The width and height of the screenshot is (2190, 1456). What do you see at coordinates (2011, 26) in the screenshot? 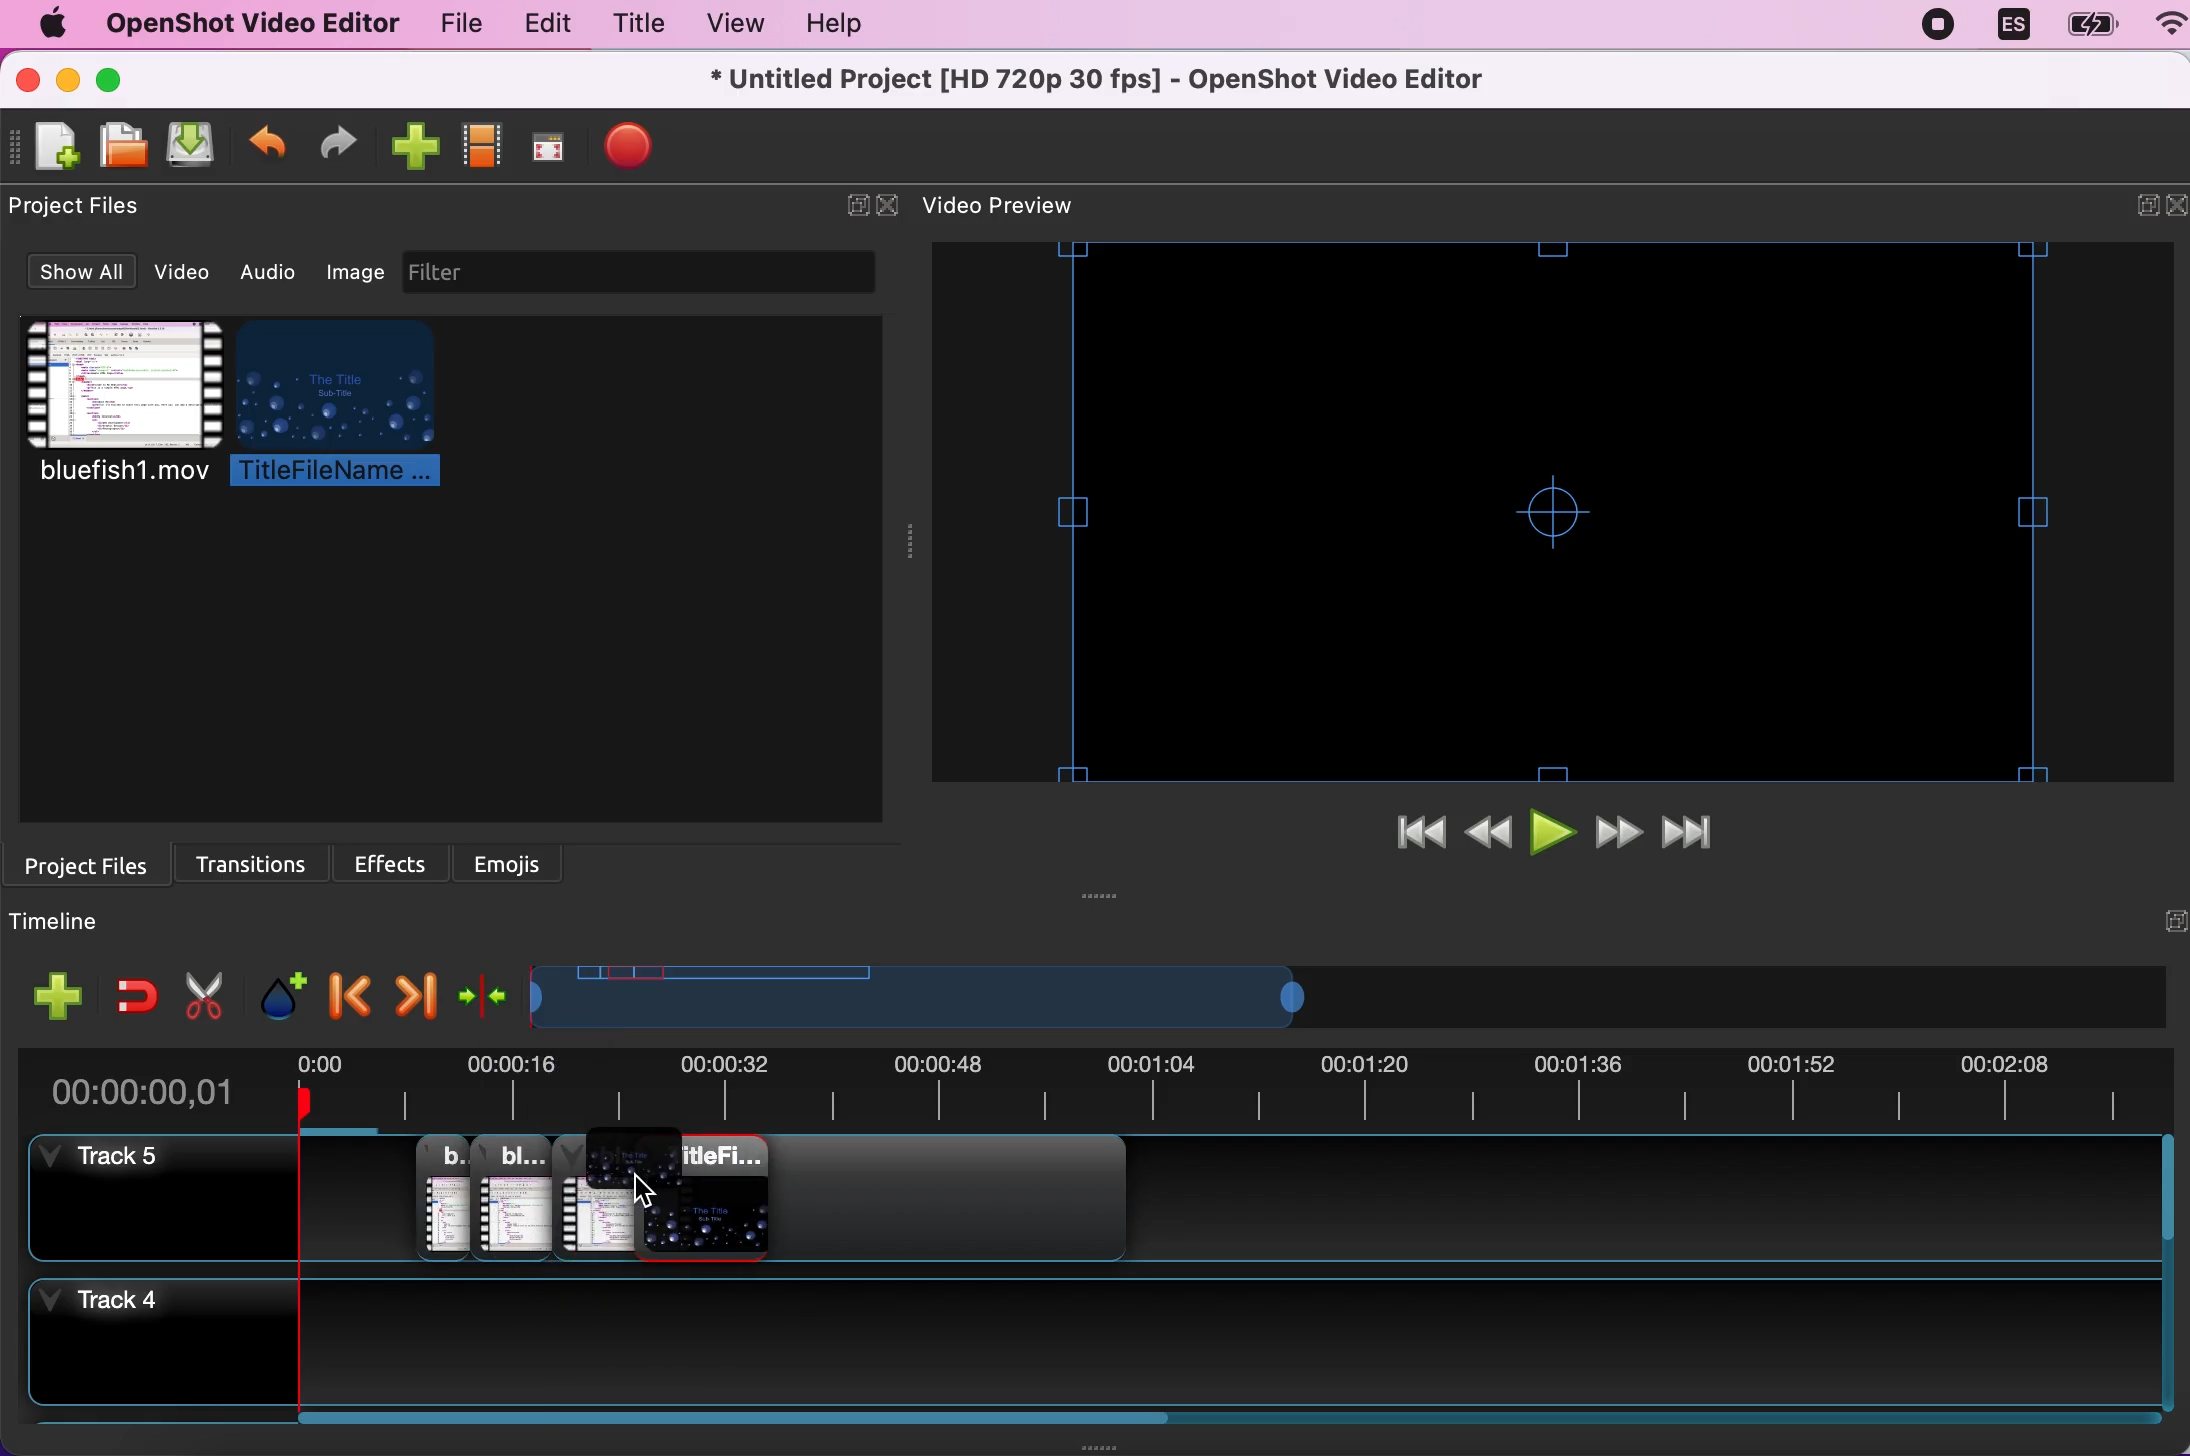
I see `language` at bounding box center [2011, 26].